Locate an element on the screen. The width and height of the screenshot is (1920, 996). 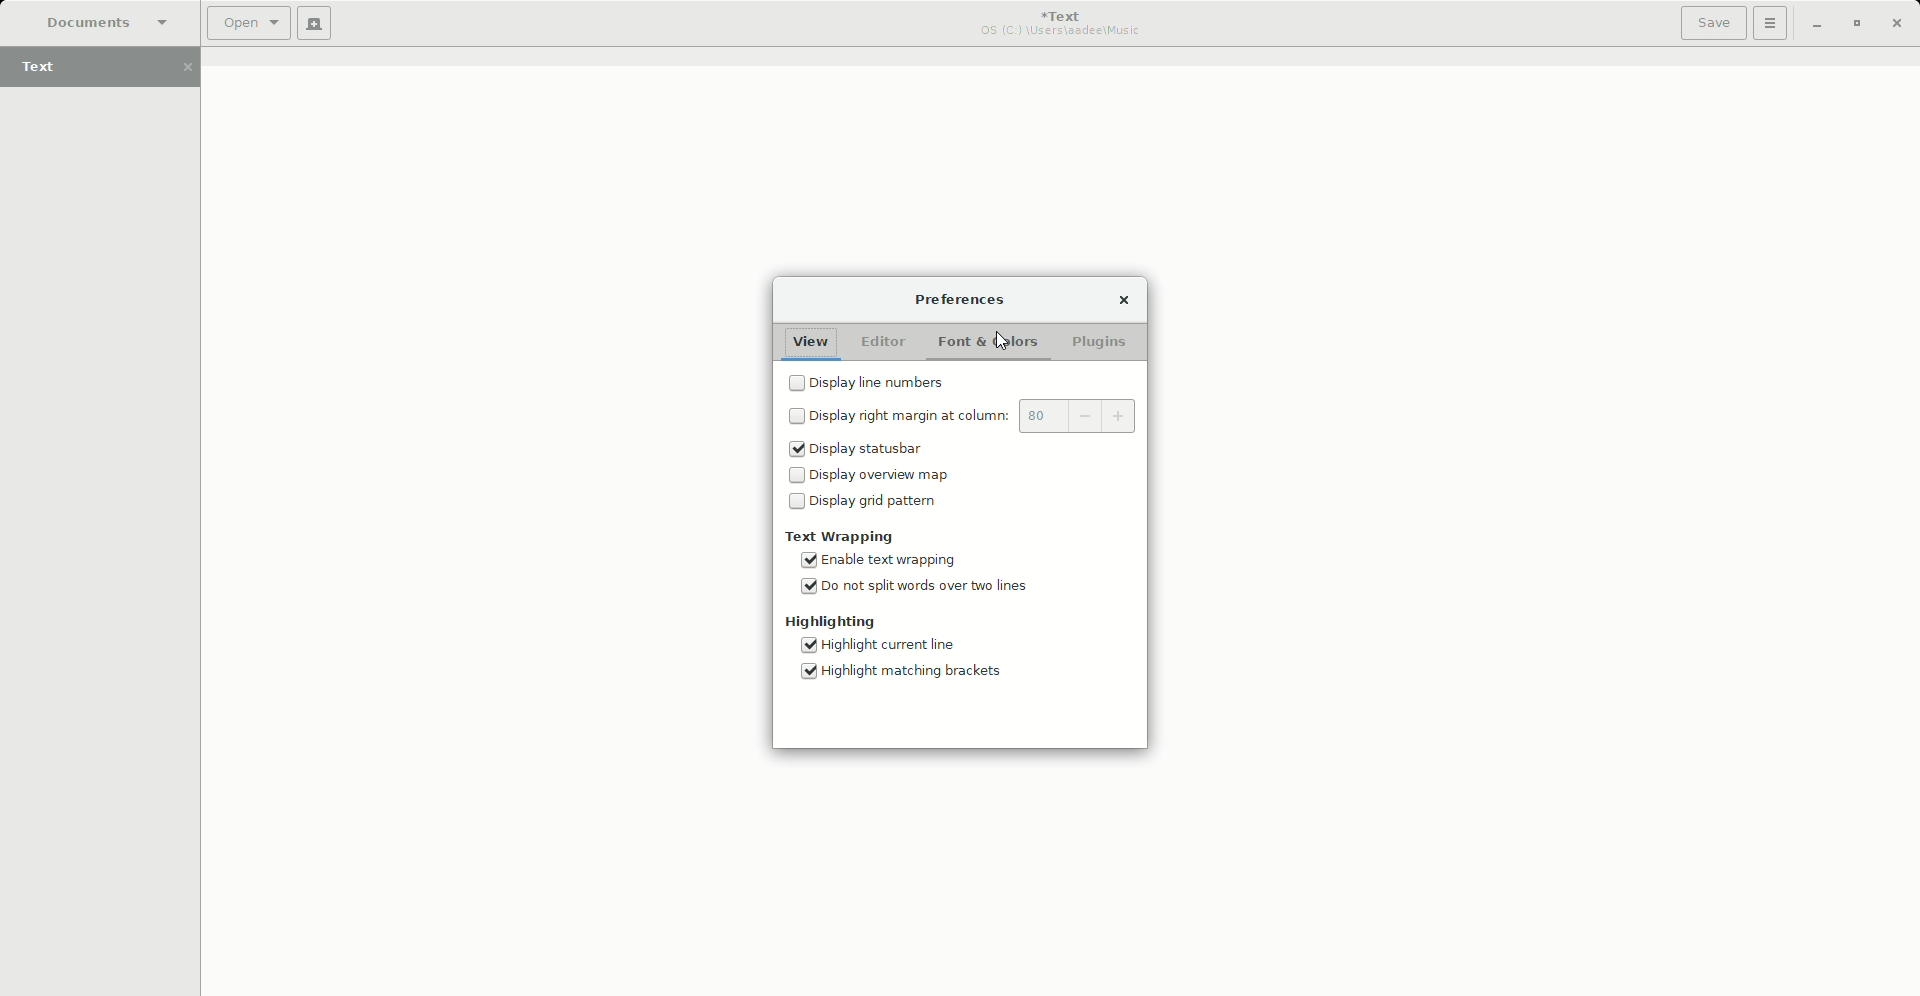
80 is located at coordinates (1078, 412).